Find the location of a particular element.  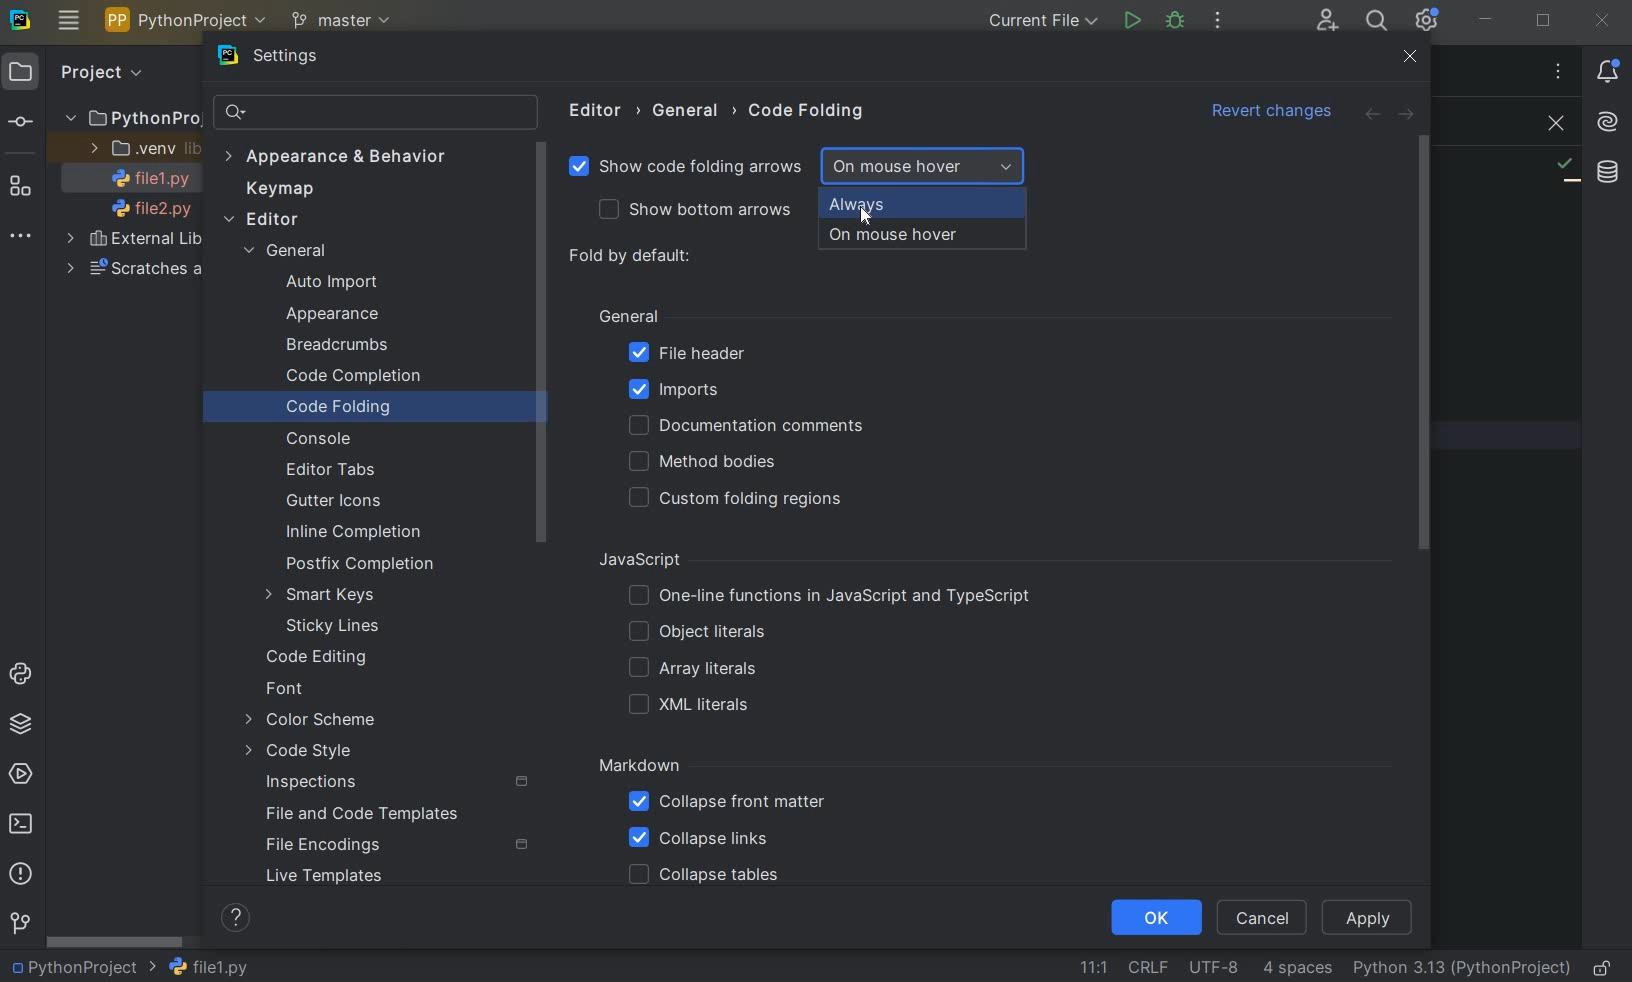

RUN is located at coordinates (1131, 20).